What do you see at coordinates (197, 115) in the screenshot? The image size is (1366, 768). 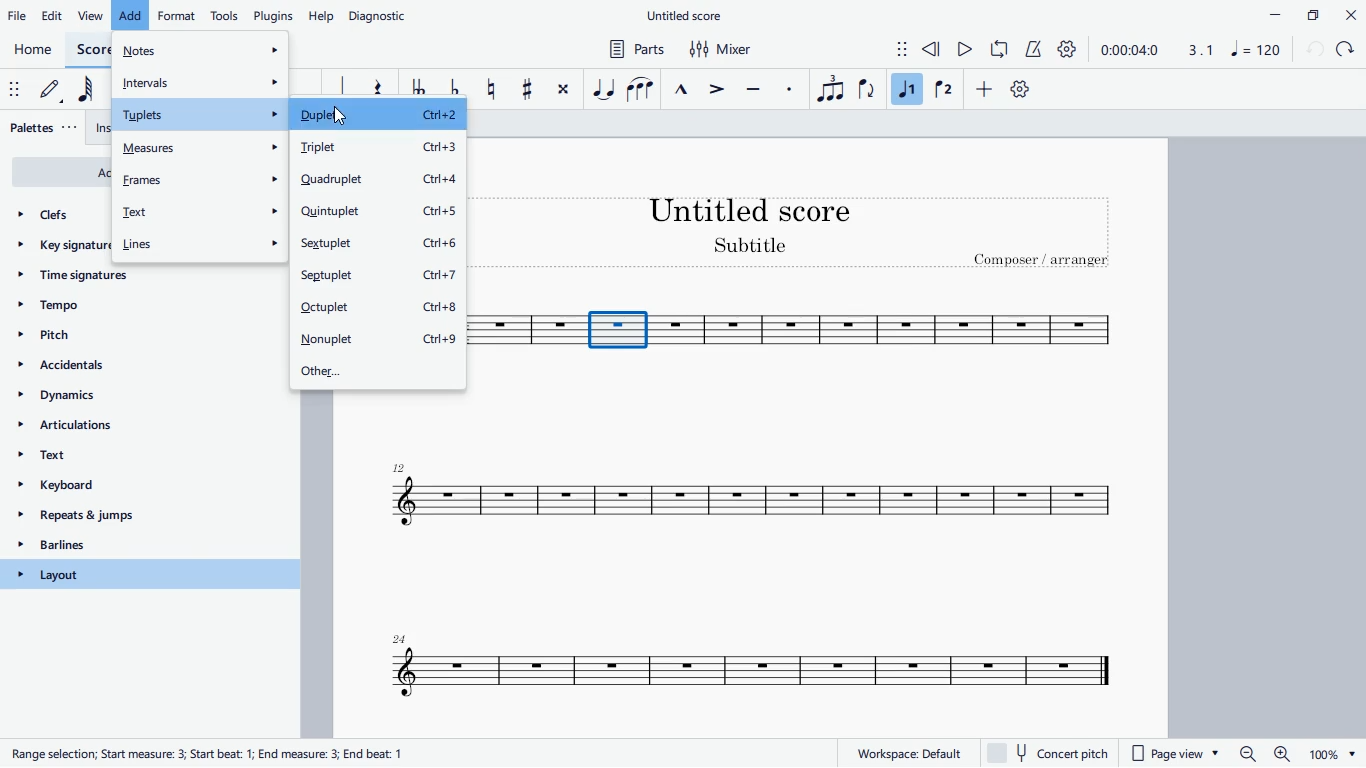 I see `tuplets` at bounding box center [197, 115].